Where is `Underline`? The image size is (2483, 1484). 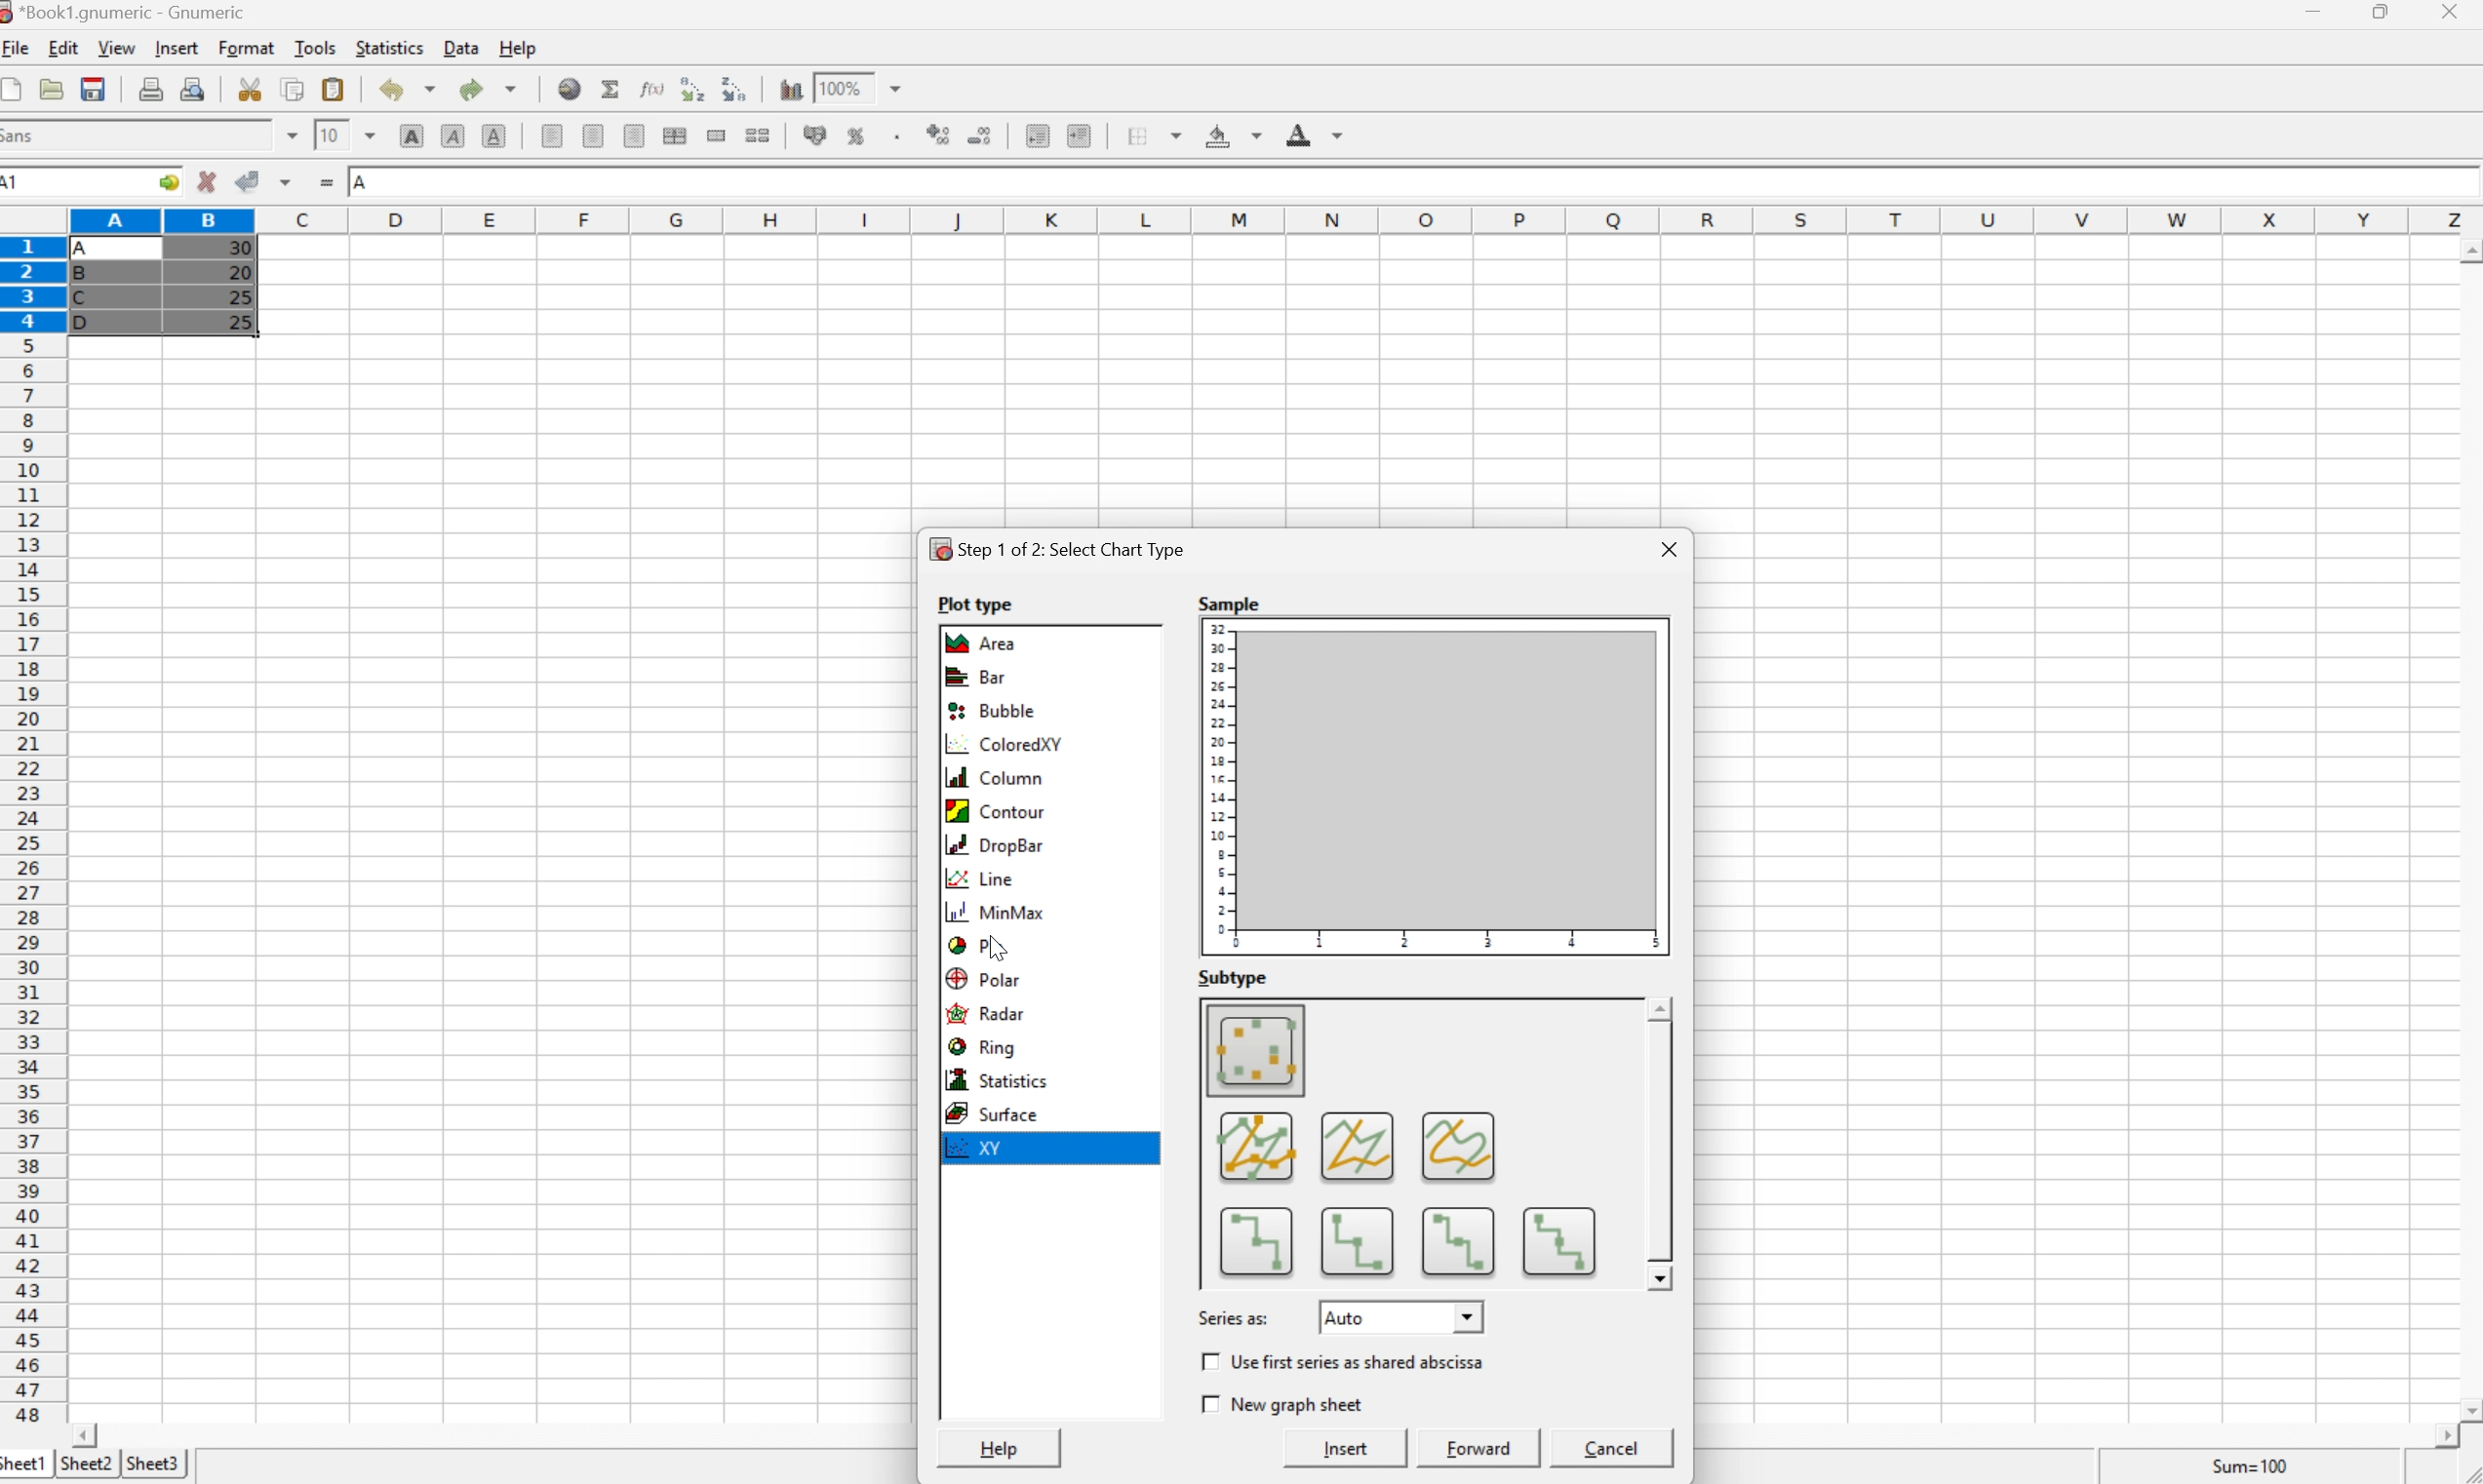 Underline is located at coordinates (492, 138).